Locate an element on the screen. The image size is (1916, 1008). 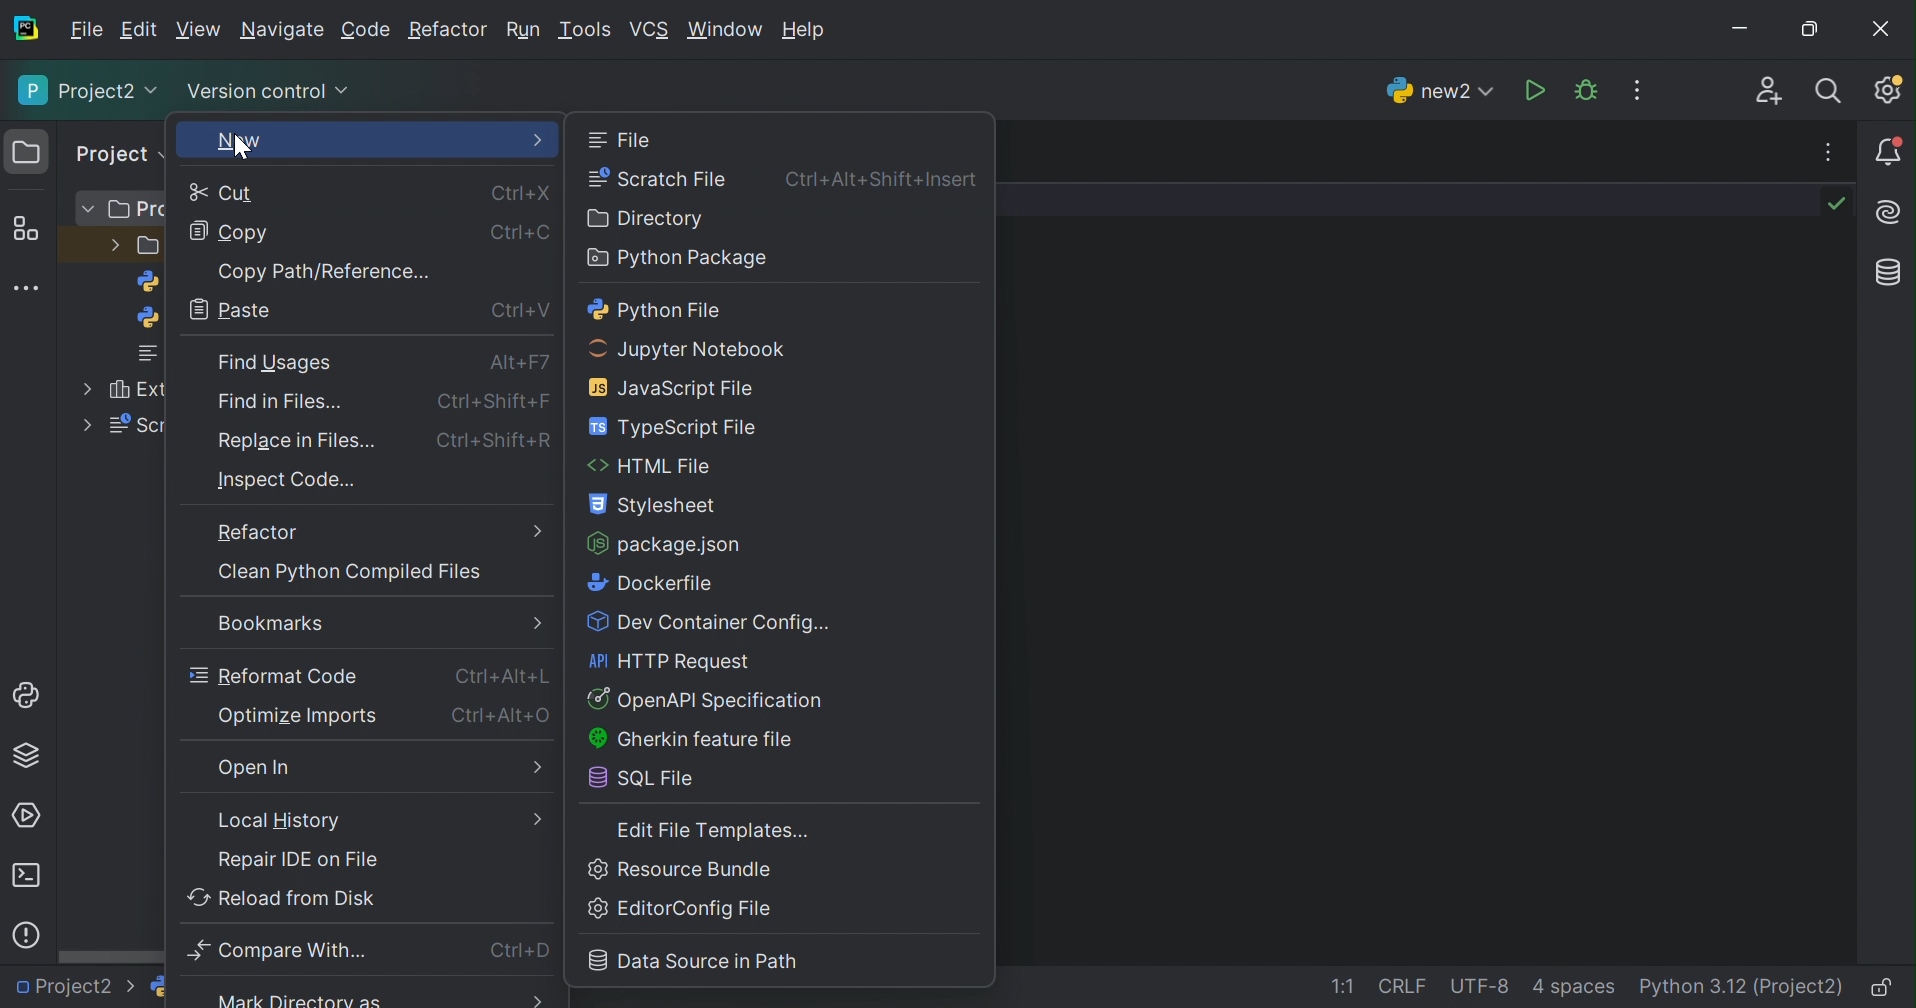
Project2 is located at coordinates (86, 93).